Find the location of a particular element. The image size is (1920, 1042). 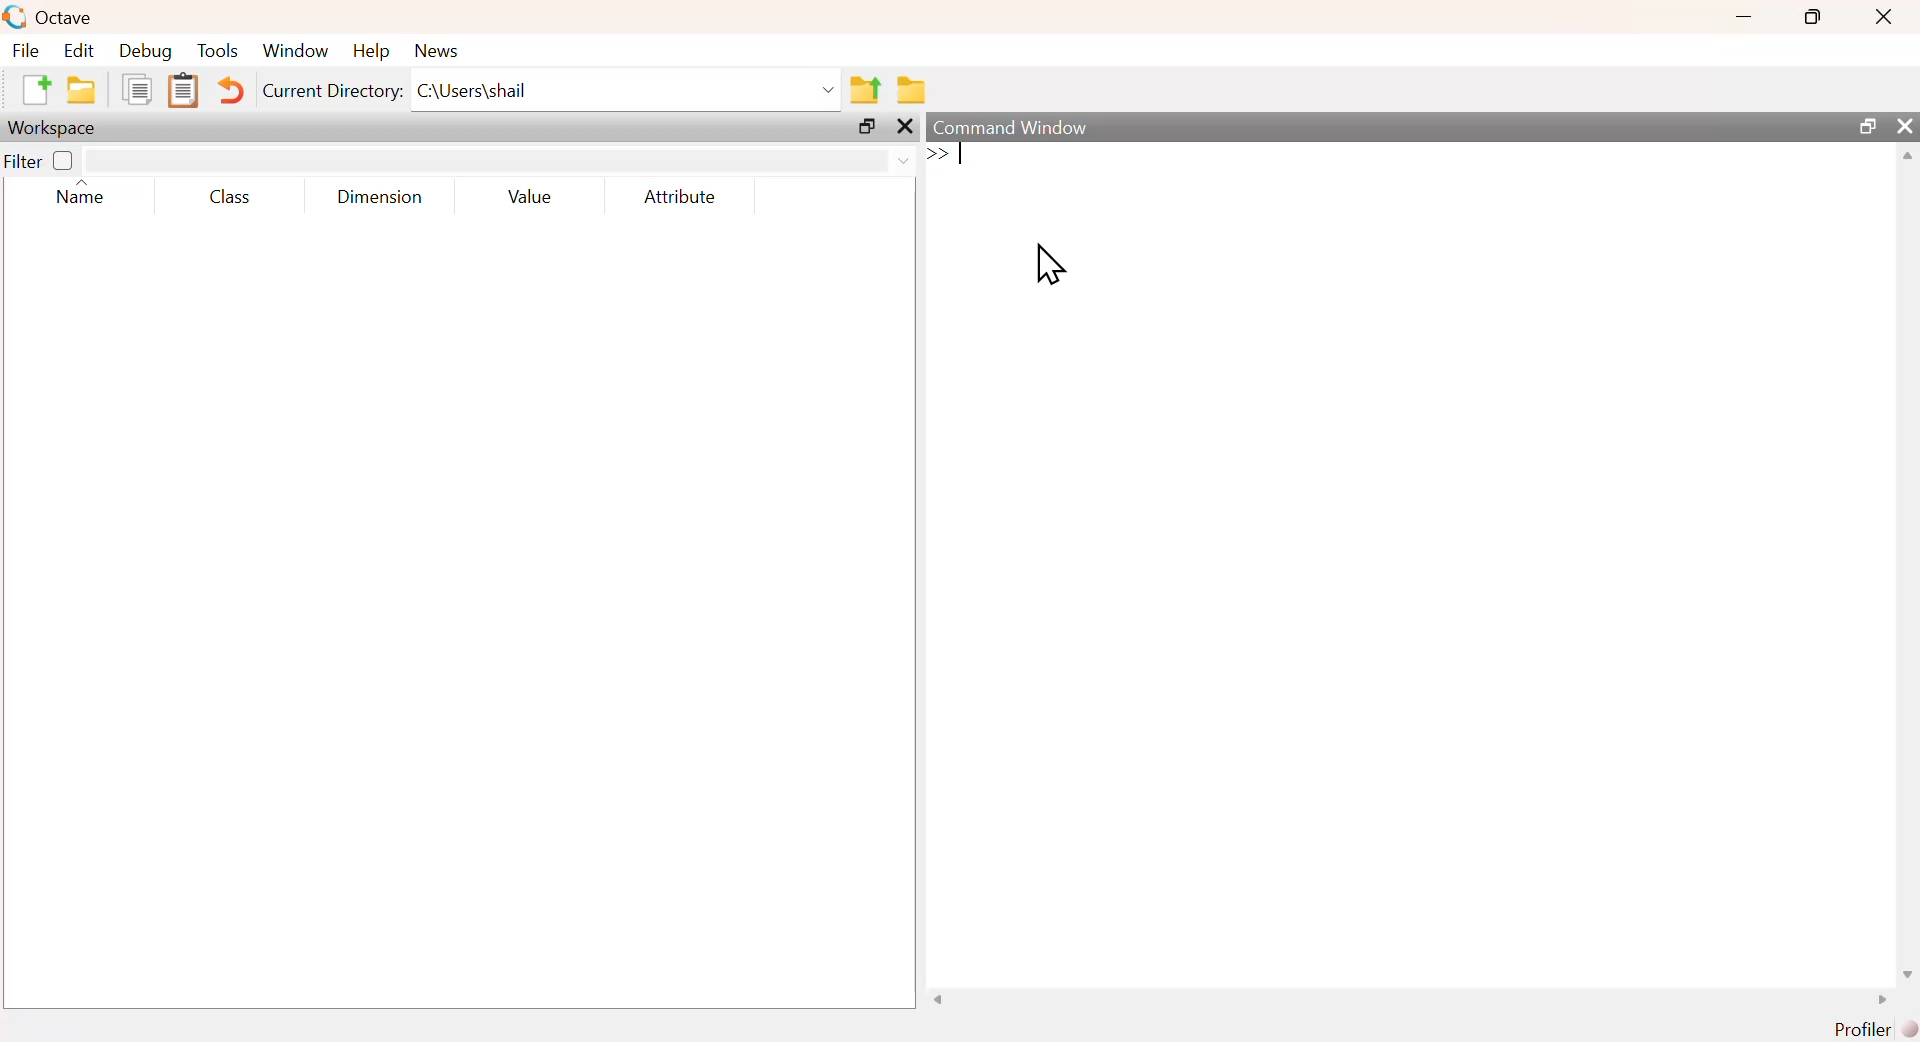

Current Directory: is located at coordinates (333, 90).